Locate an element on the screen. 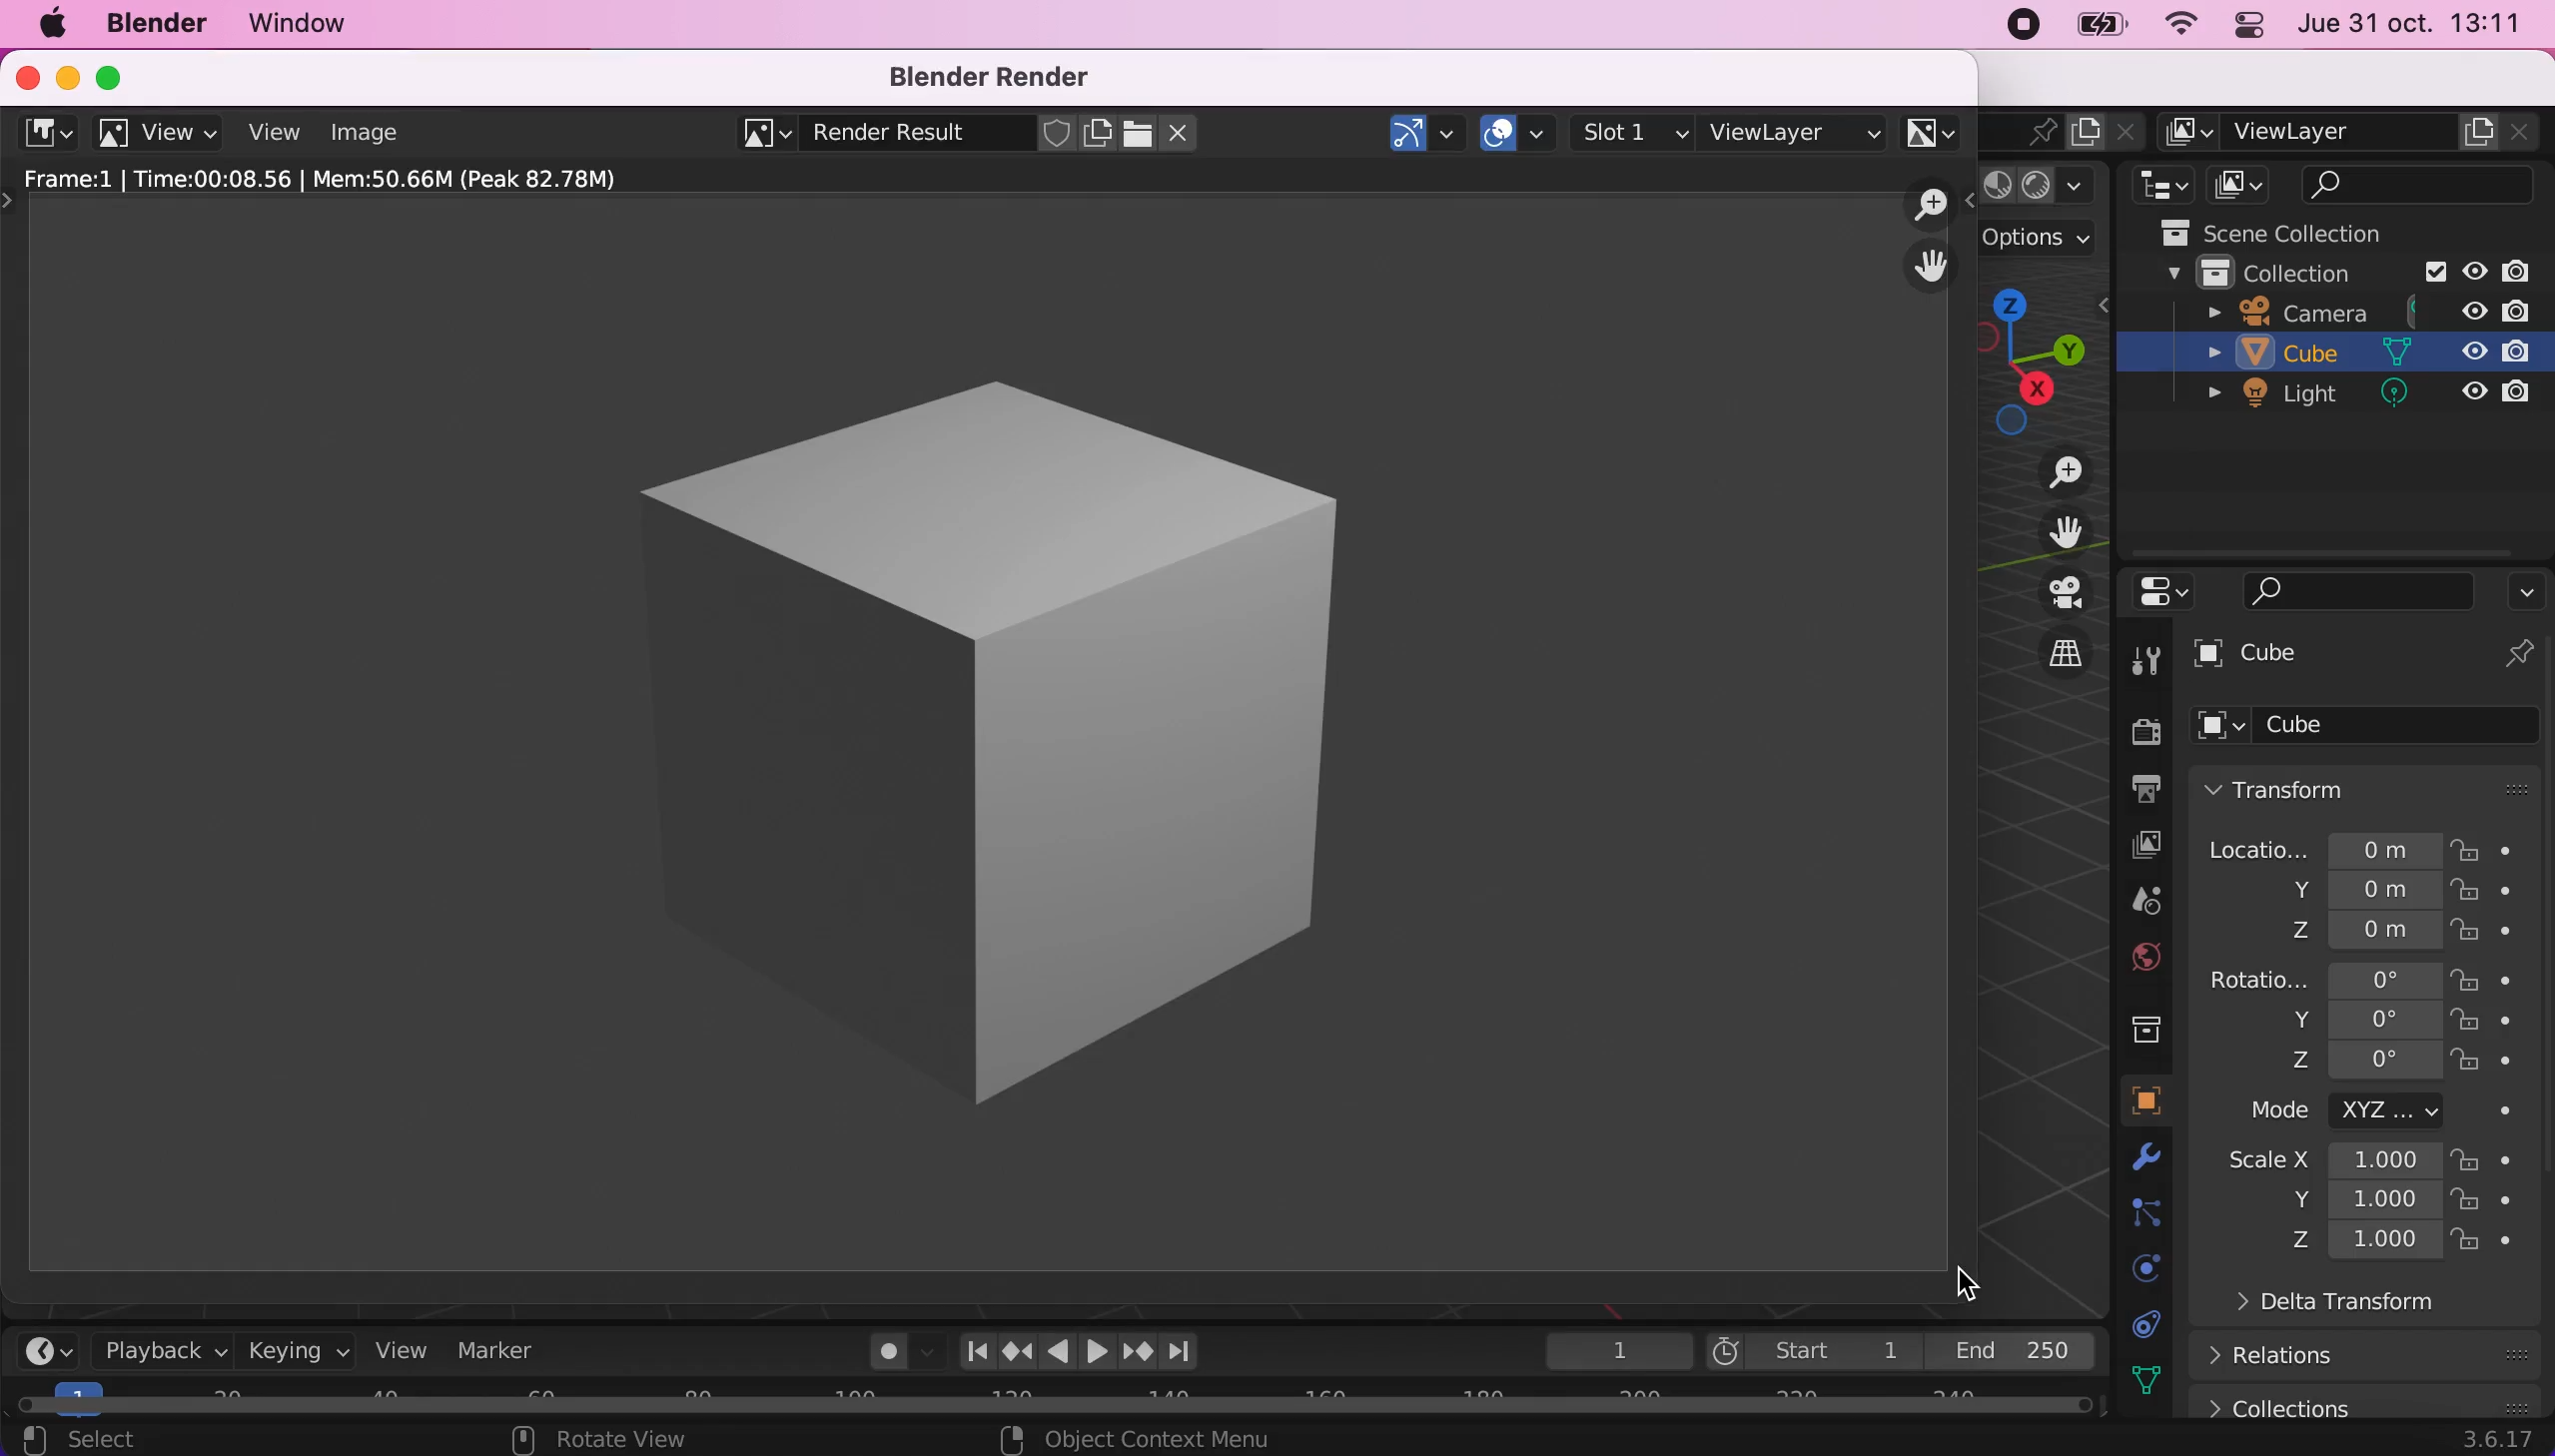 The image size is (2555, 1456). rotation is located at coordinates (2321, 977).